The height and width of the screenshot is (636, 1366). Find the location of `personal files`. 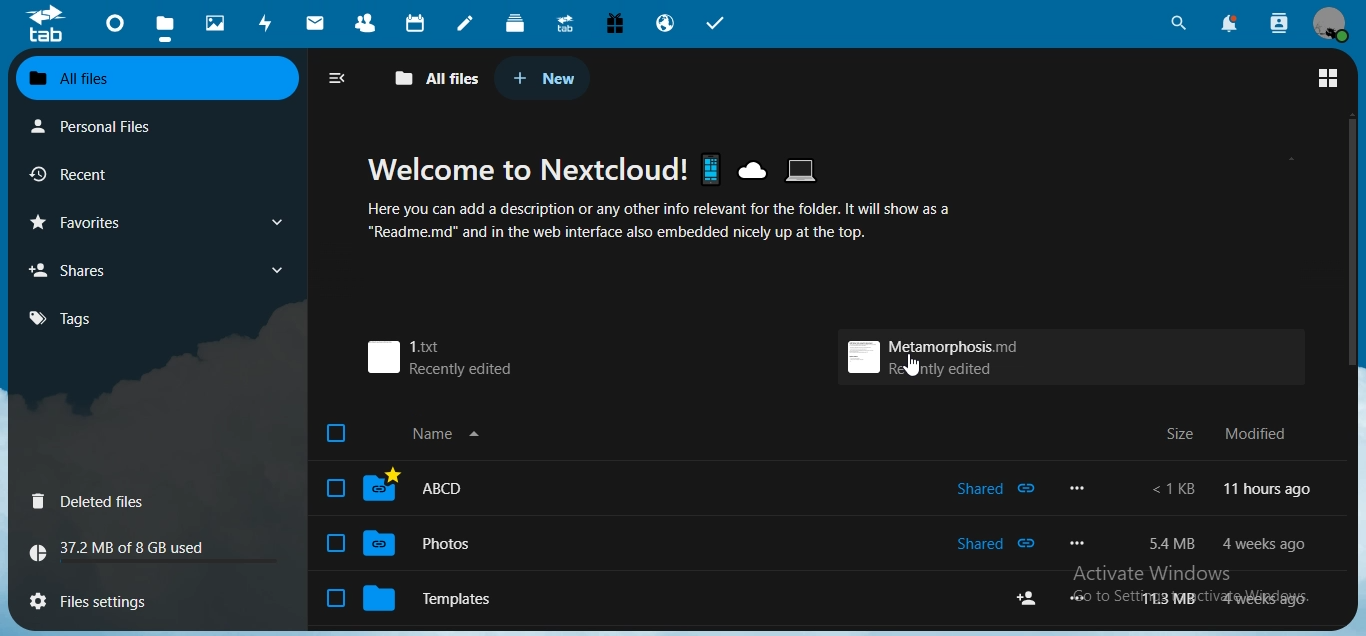

personal files is located at coordinates (96, 126).